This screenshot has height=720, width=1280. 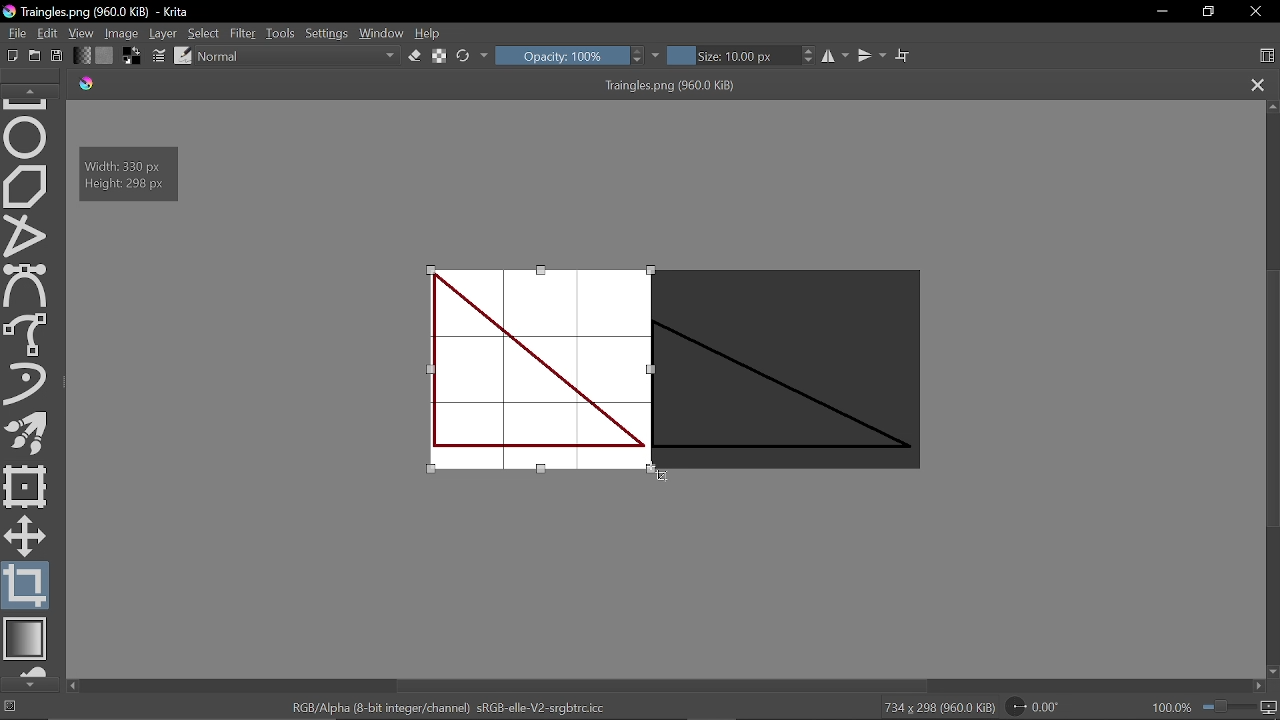 What do you see at coordinates (25, 286) in the screenshot?
I see `Bezier select tool` at bounding box center [25, 286].